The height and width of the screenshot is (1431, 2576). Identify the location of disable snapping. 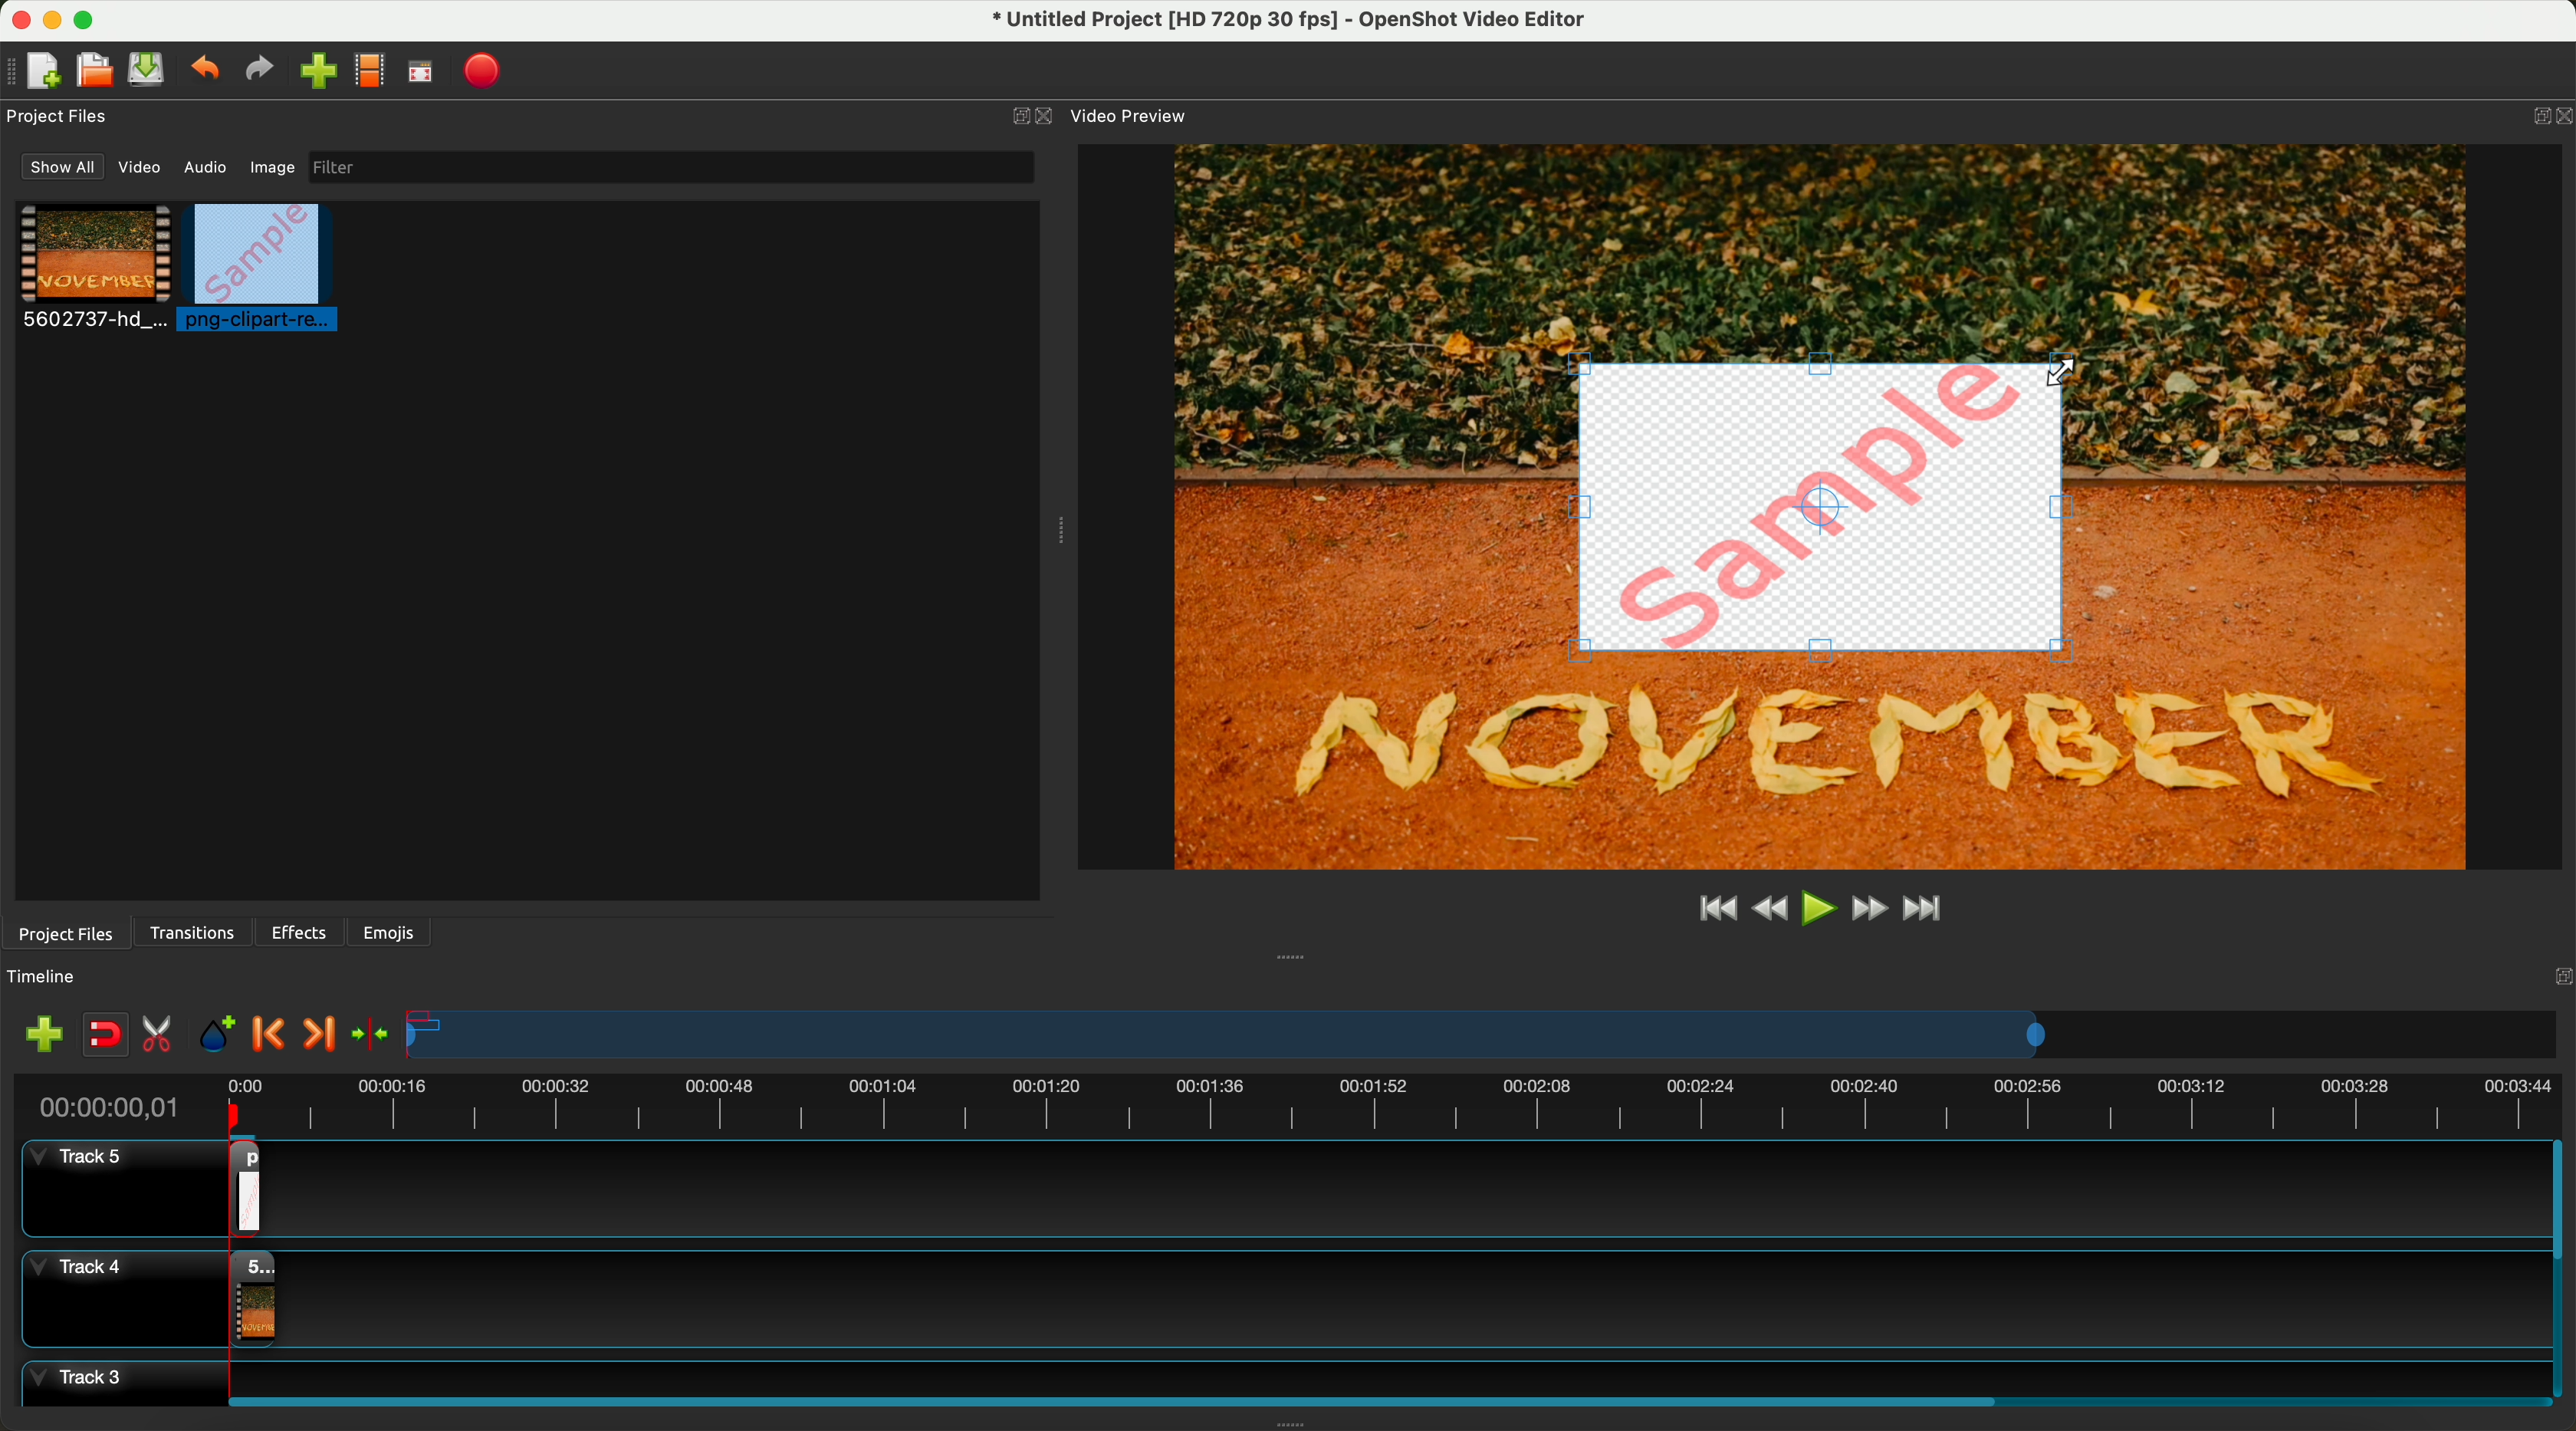
(106, 1036).